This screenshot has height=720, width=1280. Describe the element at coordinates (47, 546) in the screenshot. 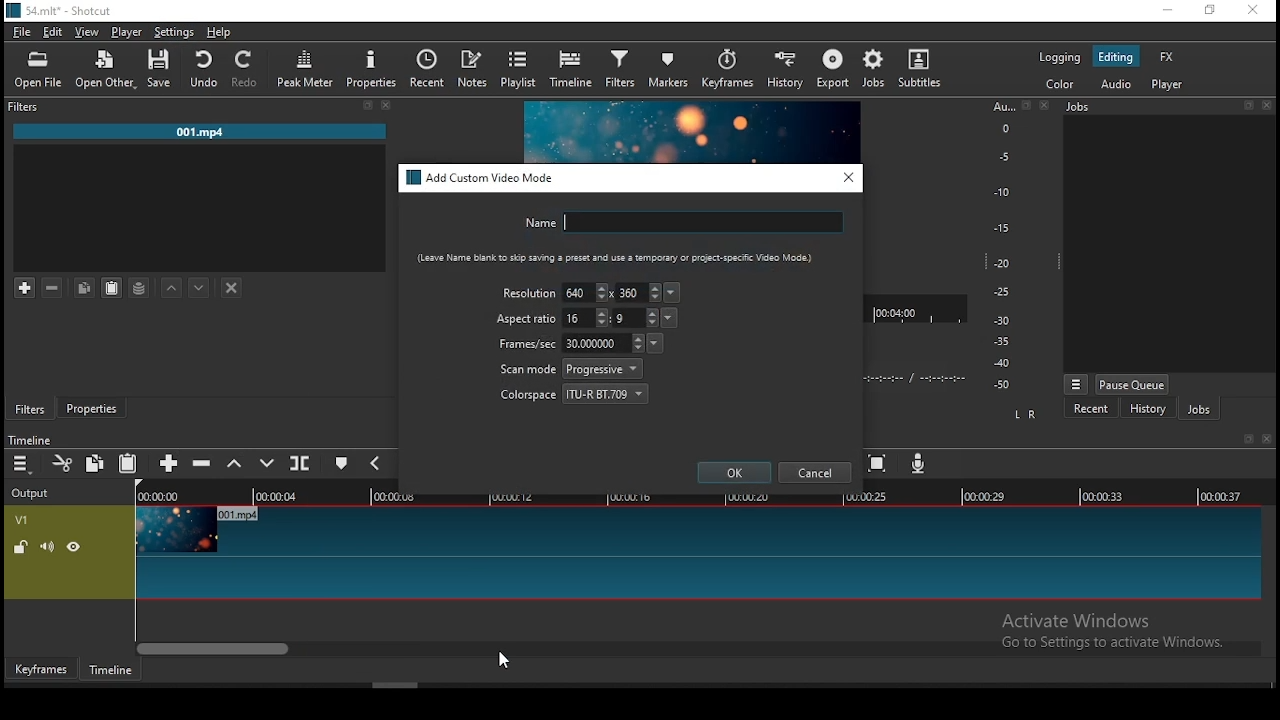

I see `volume` at that location.